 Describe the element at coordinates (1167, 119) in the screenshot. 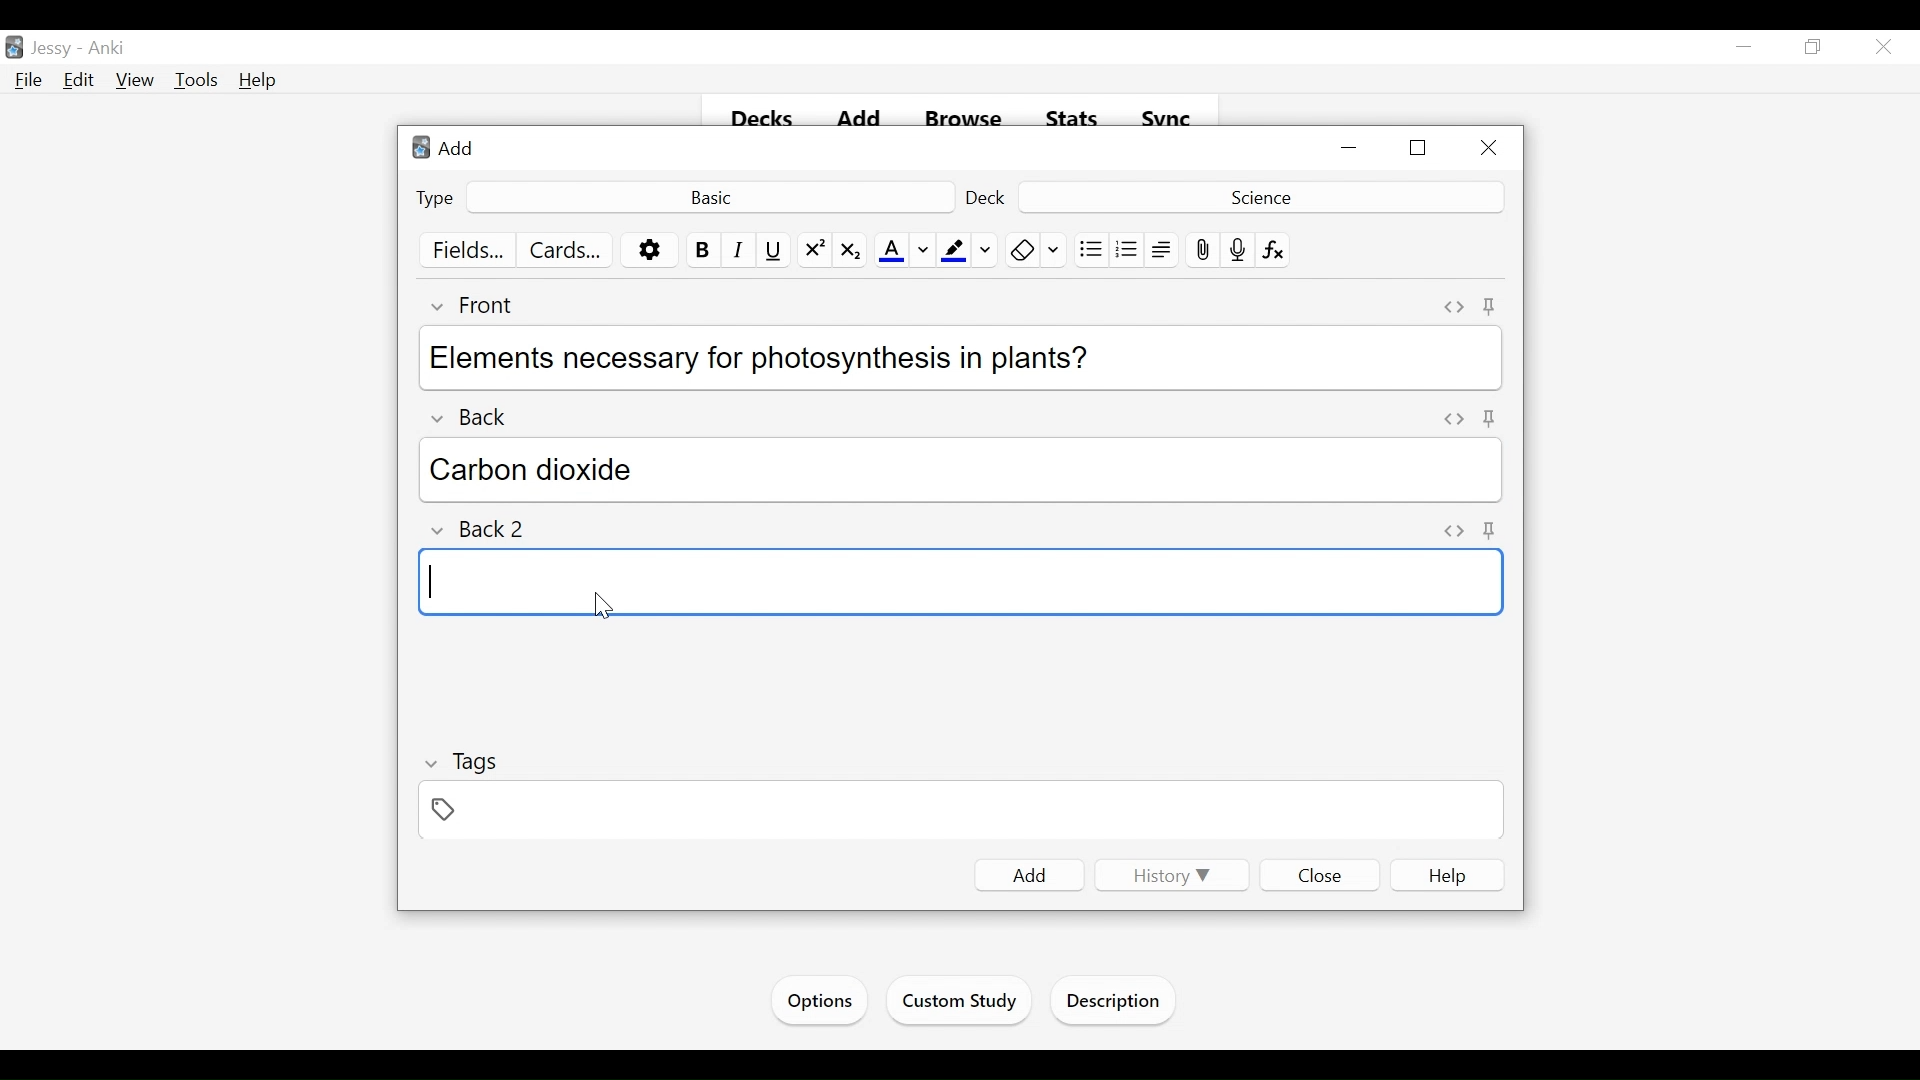

I see `Sync` at that location.